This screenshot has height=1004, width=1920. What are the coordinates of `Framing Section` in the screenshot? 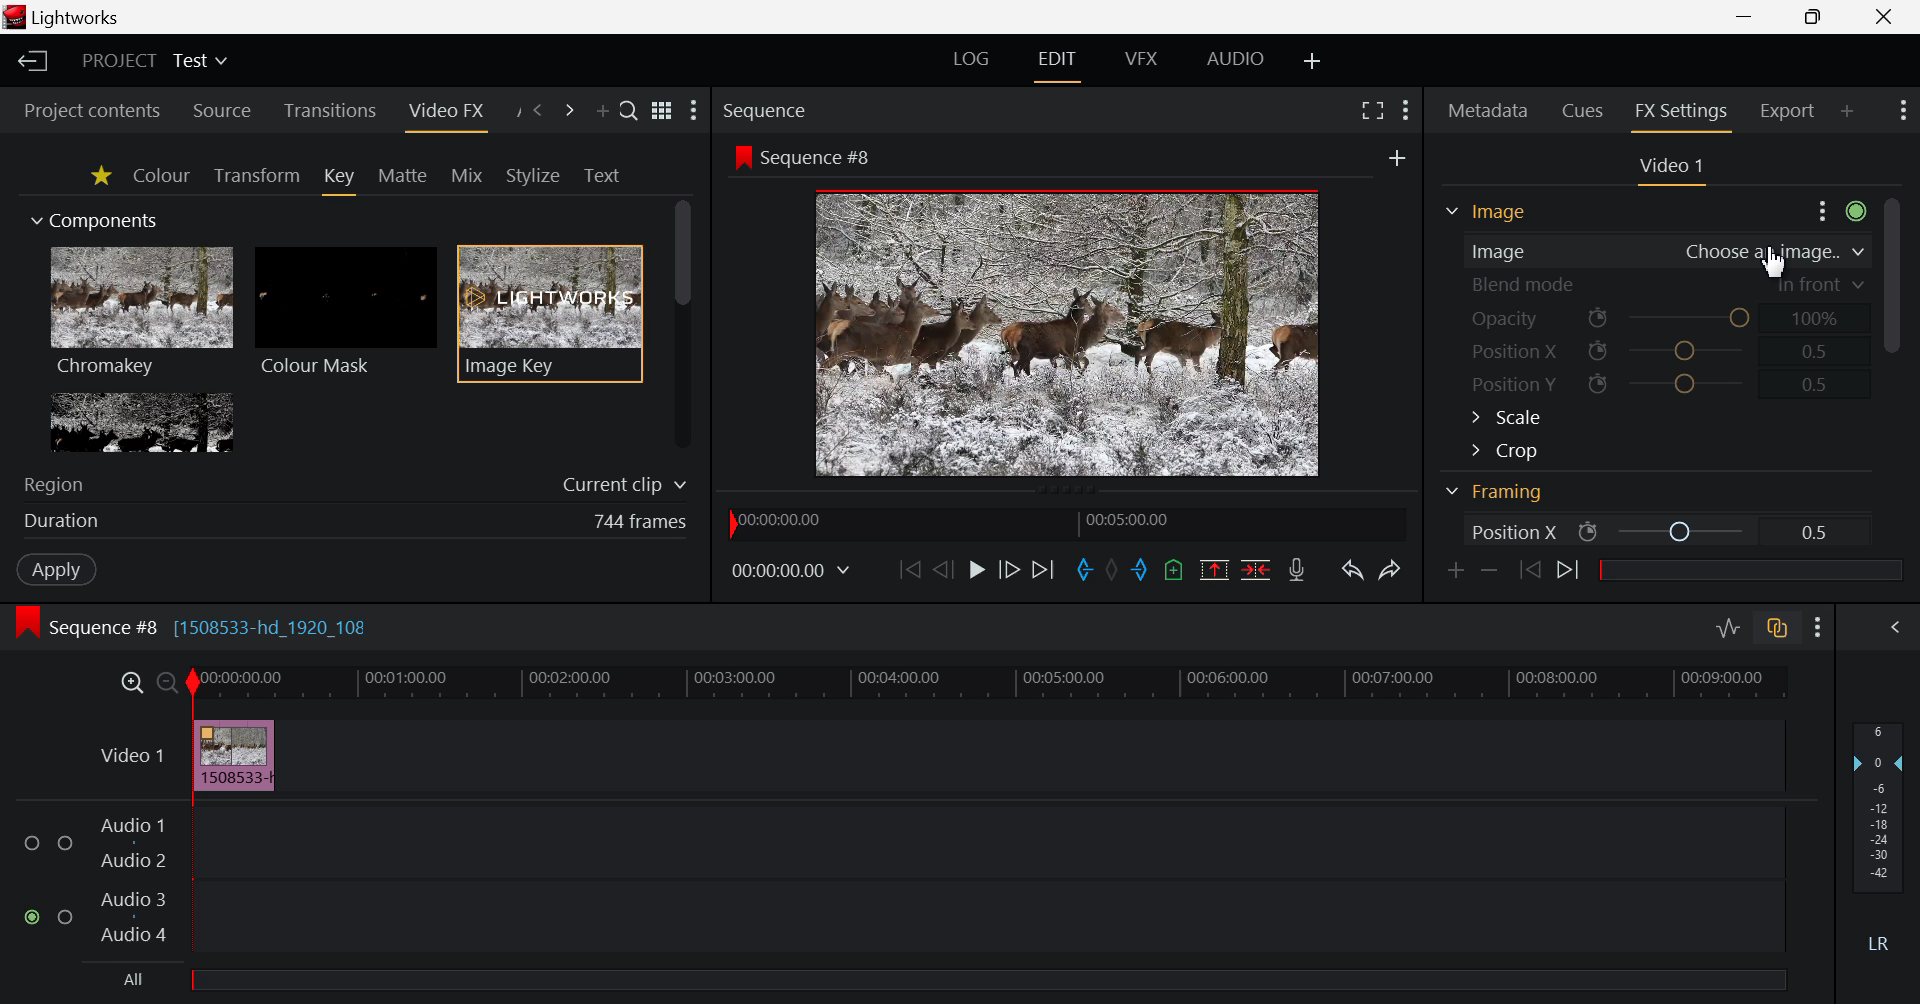 It's located at (1498, 217).